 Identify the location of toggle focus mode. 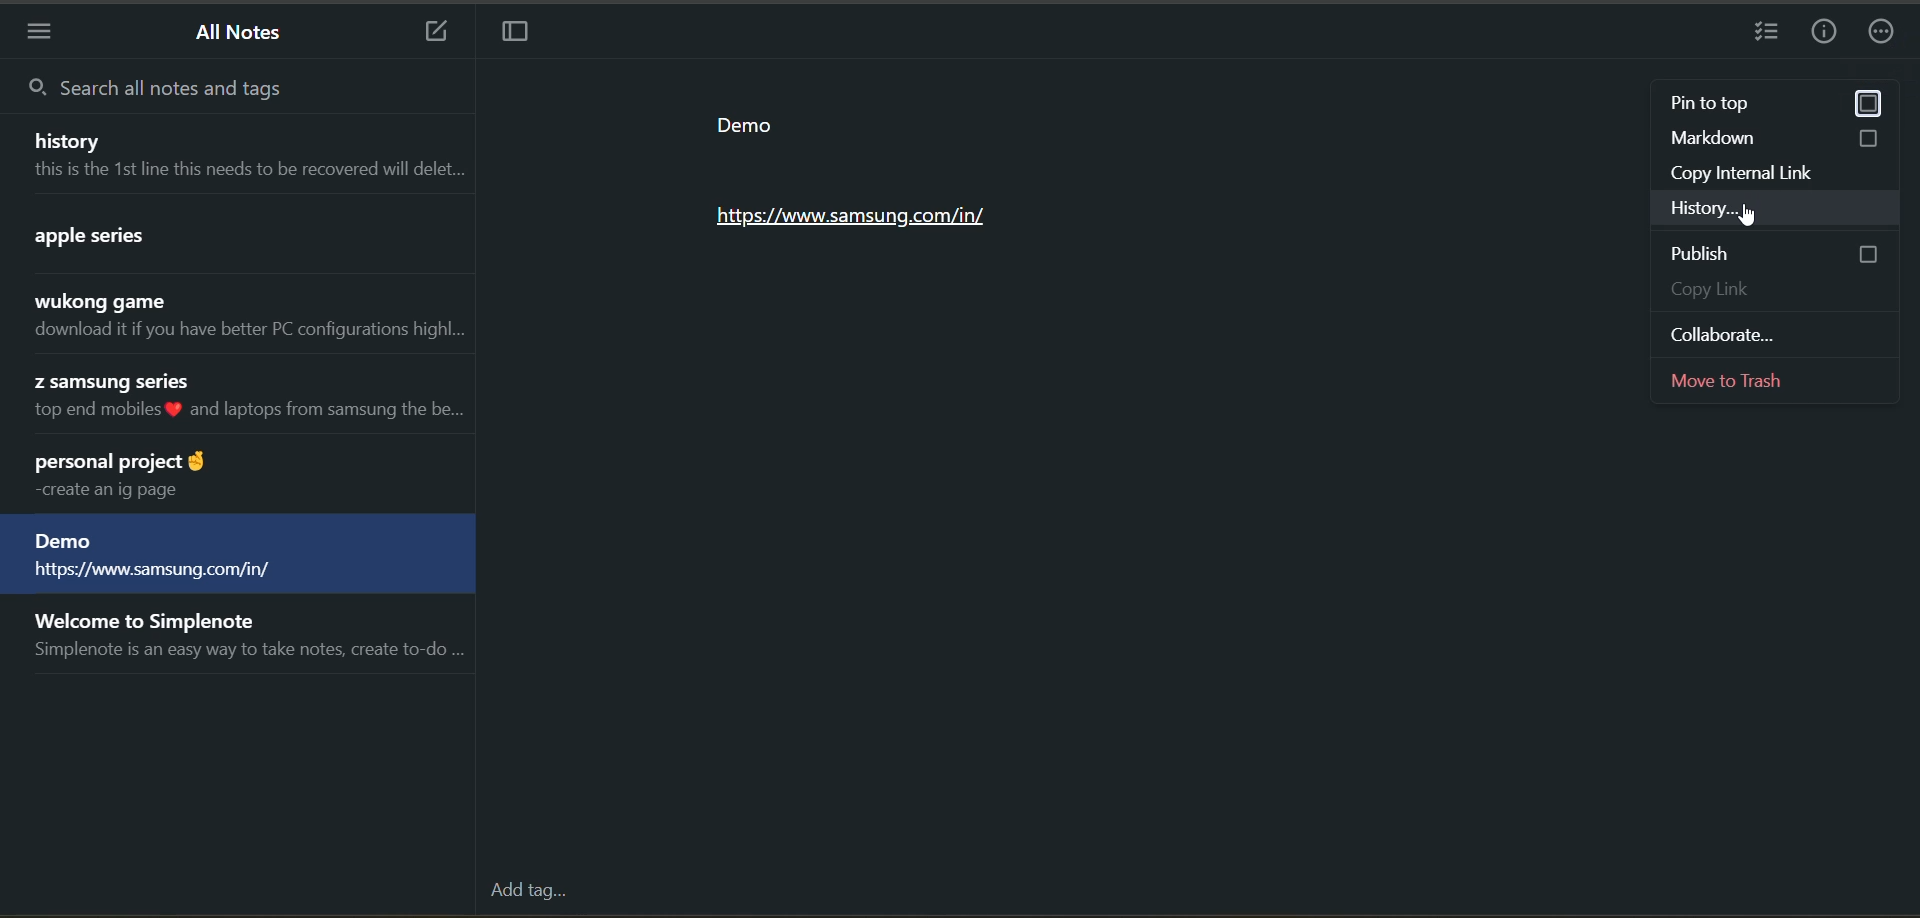
(513, 34).